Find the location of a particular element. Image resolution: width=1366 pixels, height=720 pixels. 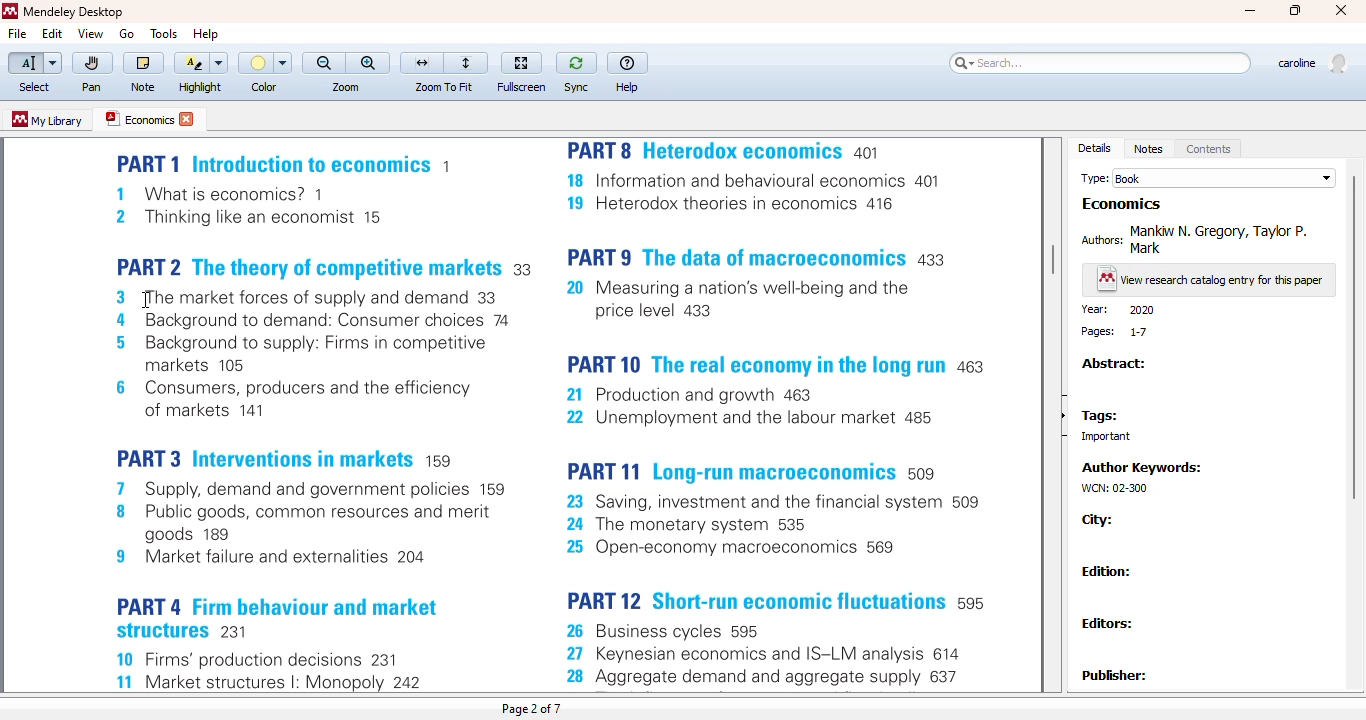

Zoom to fit is located at coordinates (443, 63).